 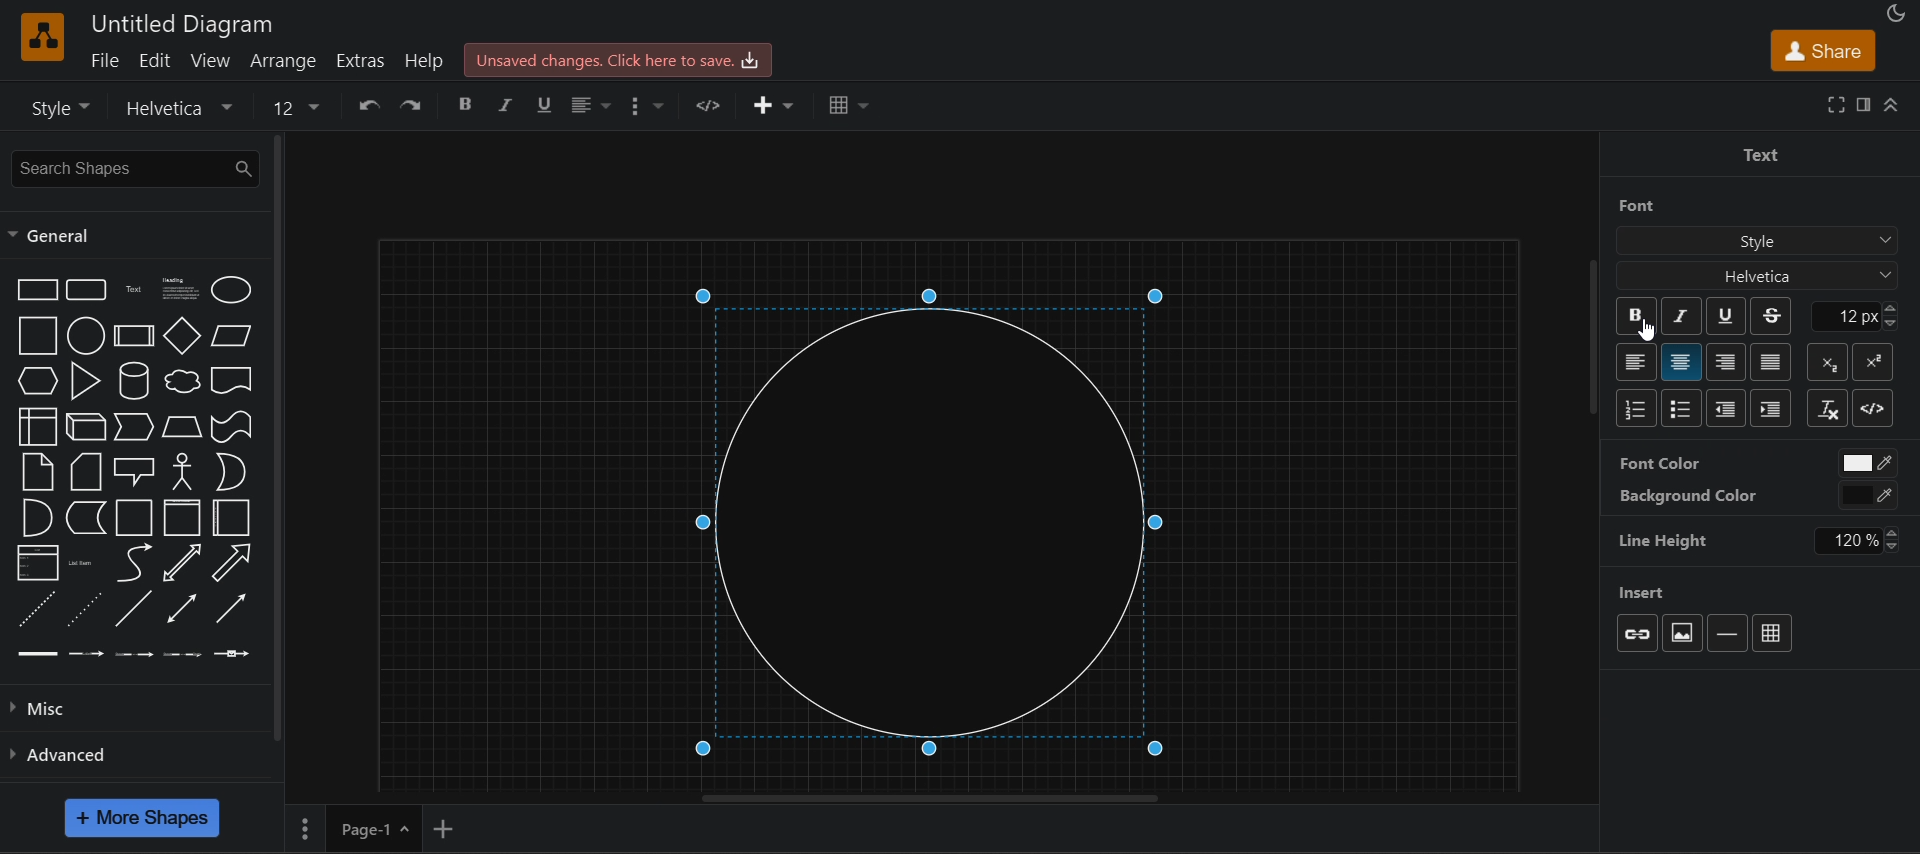 I want to click on card, so click(x=85, y=473).